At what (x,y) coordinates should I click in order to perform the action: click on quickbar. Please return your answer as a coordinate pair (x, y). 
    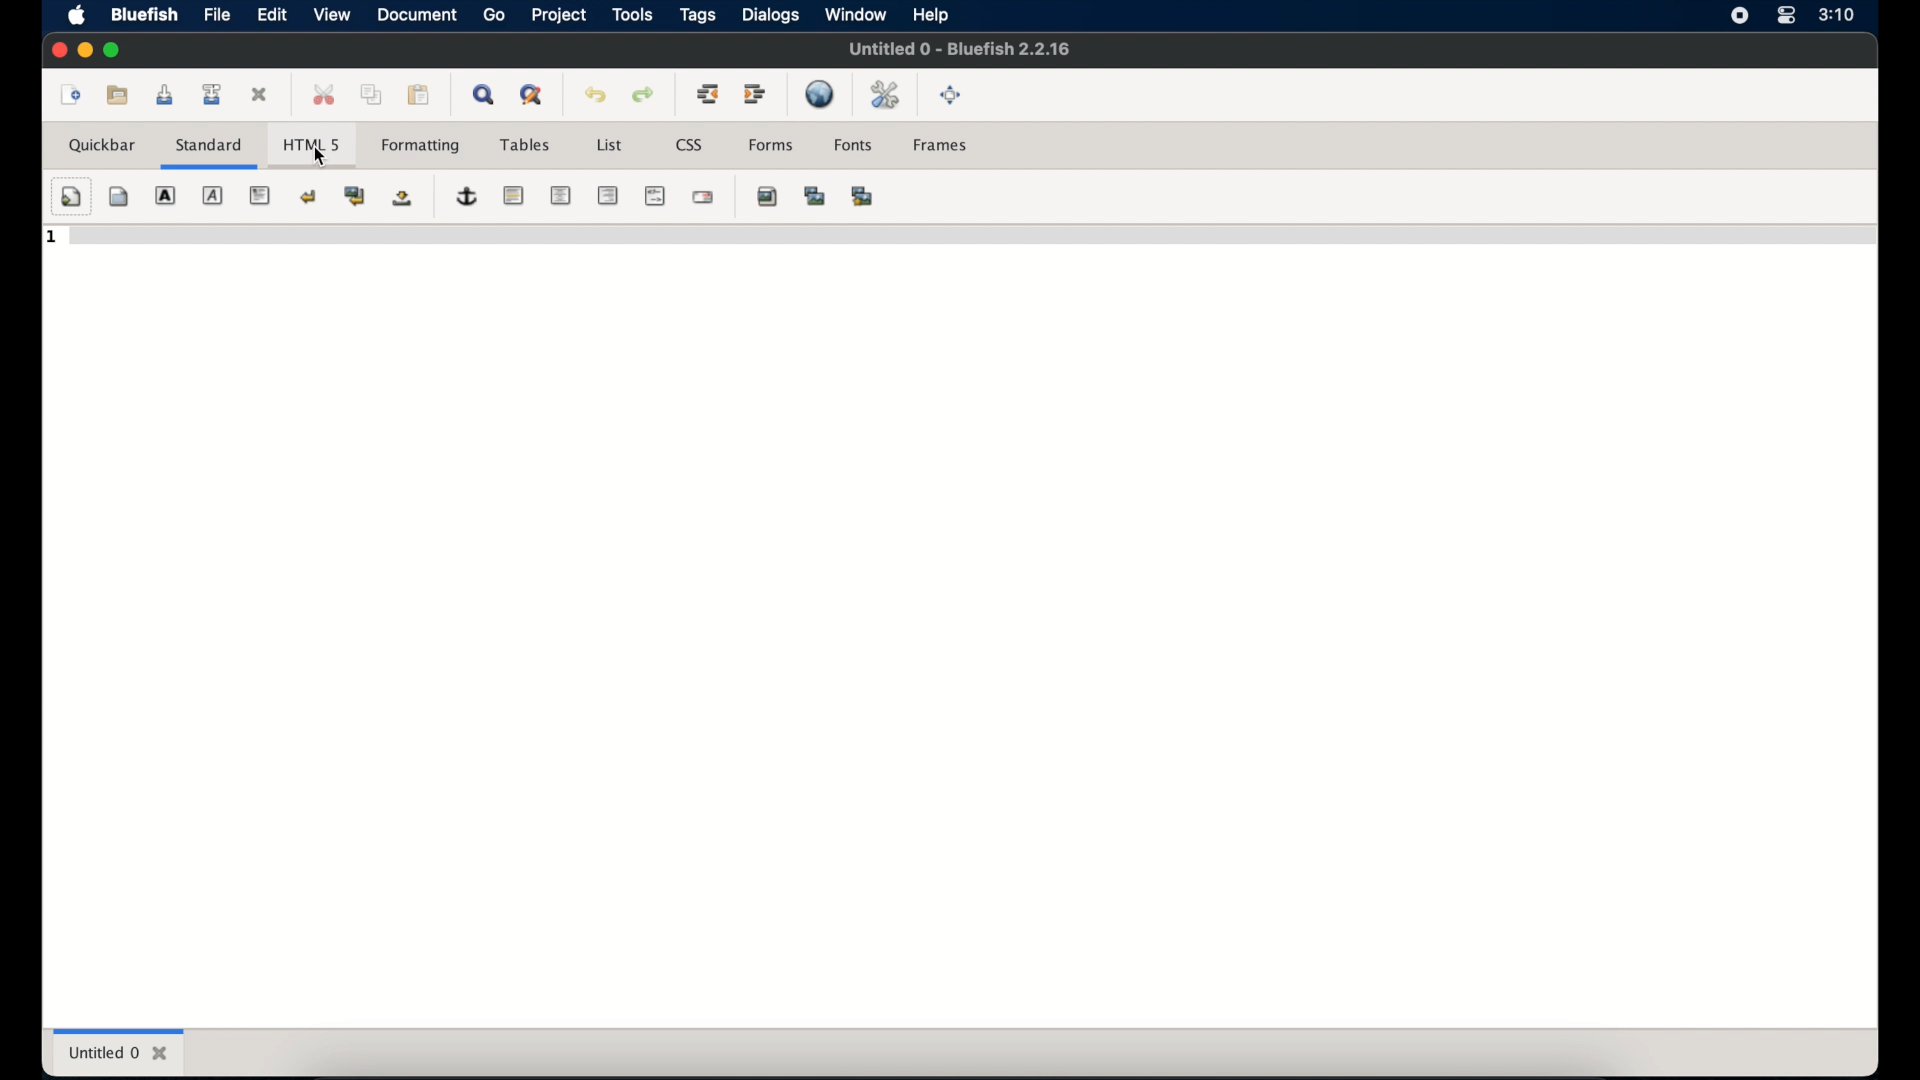
    Looking at the image, I should click on (104, 145).